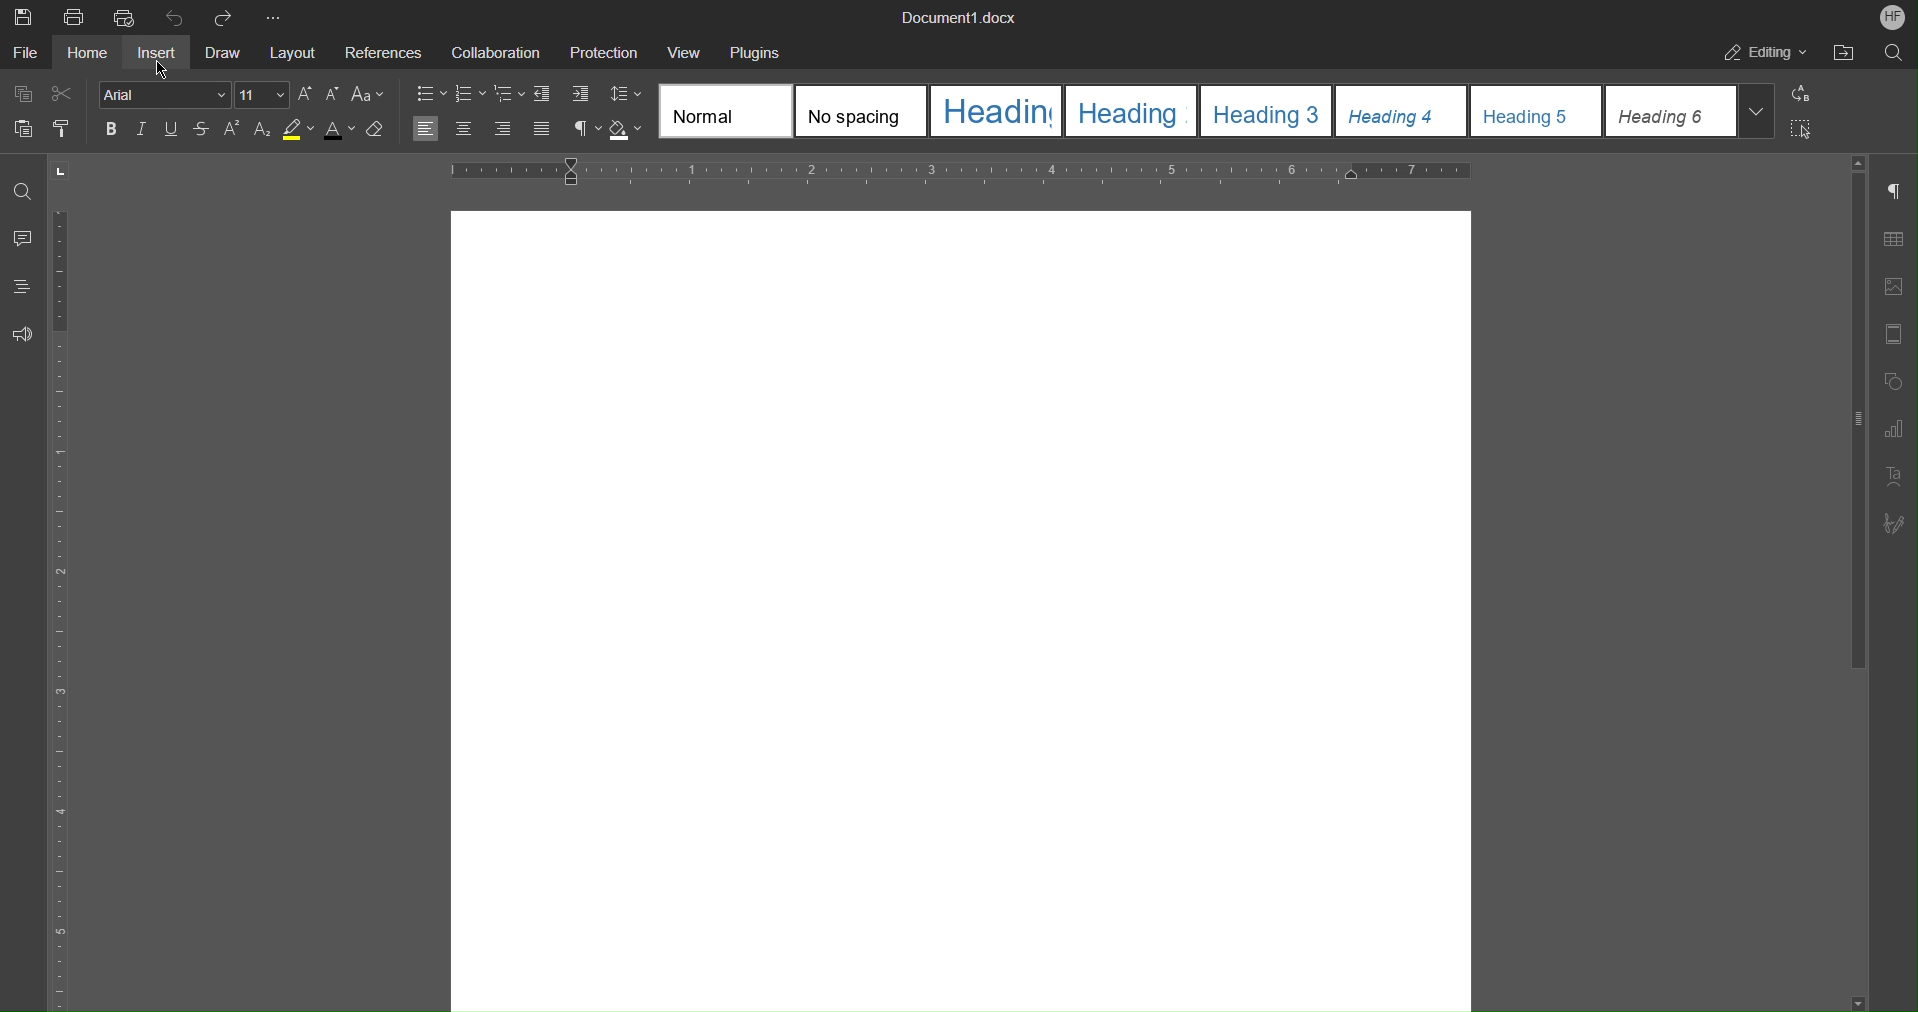  What do you see at coordinates (954, 170) in the screenshot?
I see `Horizontal ruler` at bounding box center [954, 170].